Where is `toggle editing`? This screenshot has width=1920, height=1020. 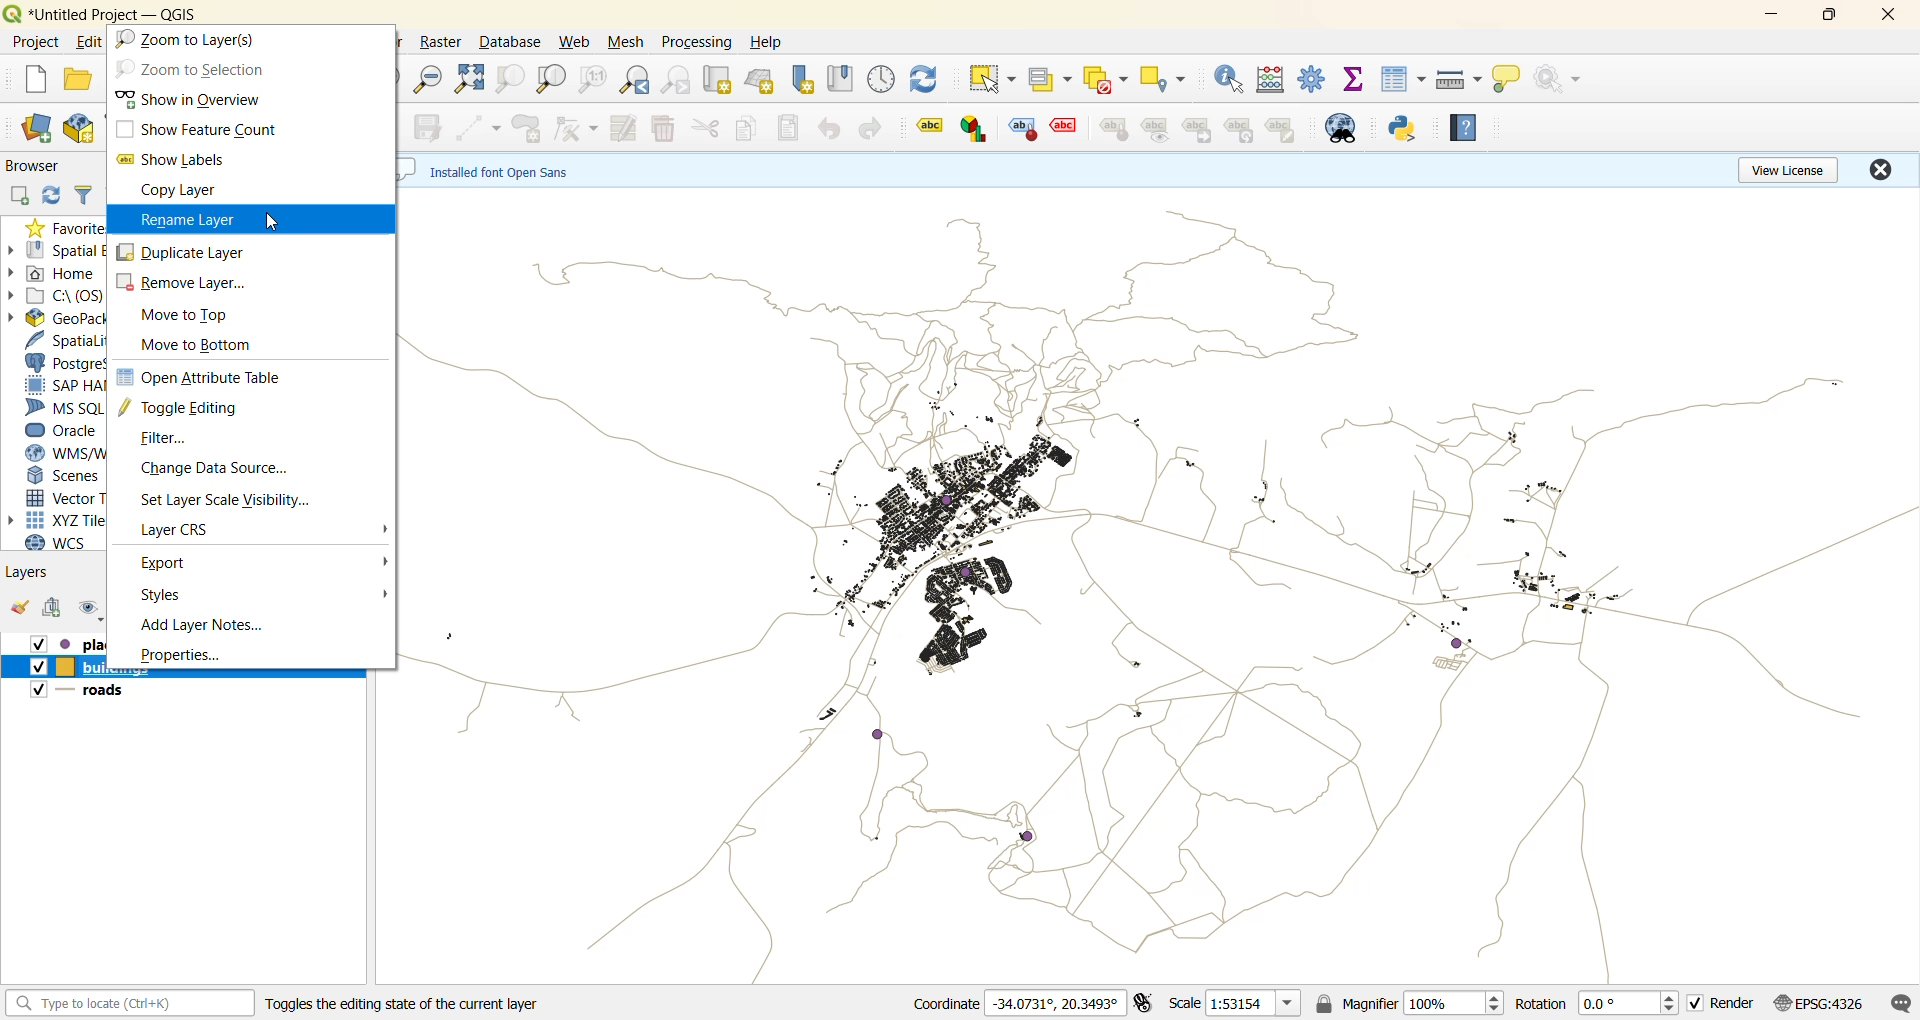
toggle editing is located at coordinates (178, 408).